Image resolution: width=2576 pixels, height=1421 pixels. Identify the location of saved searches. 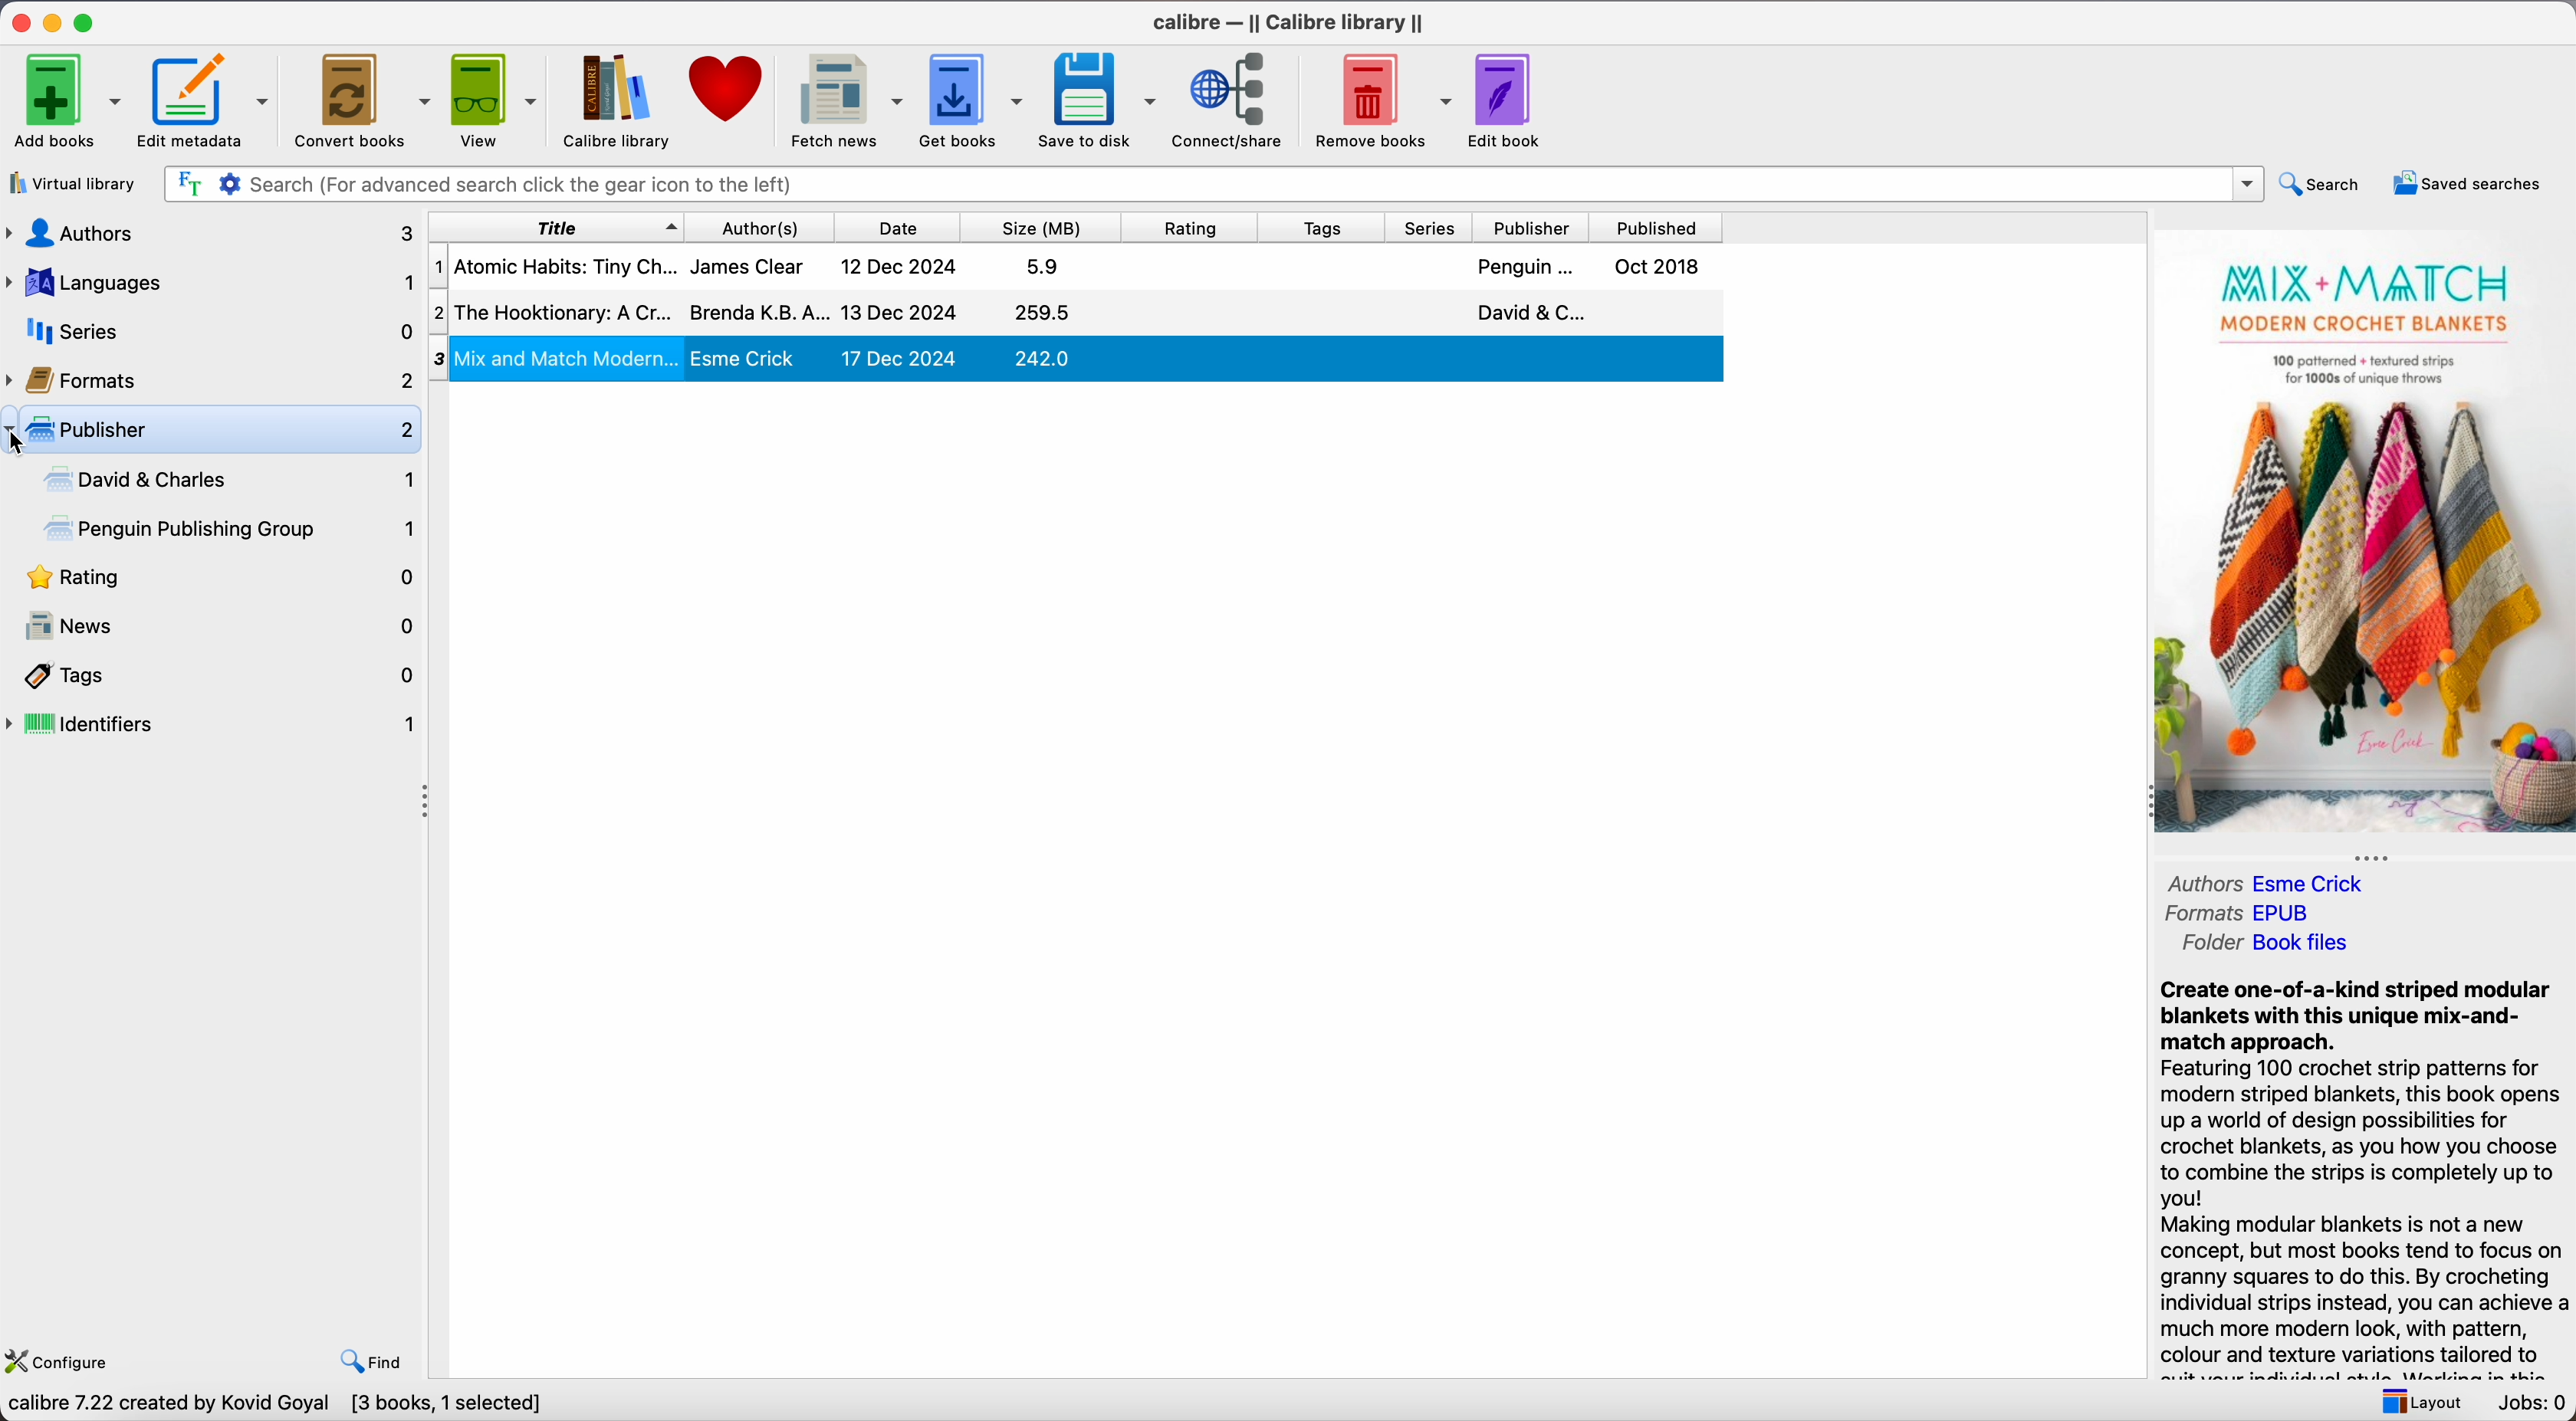
(2465, 182).